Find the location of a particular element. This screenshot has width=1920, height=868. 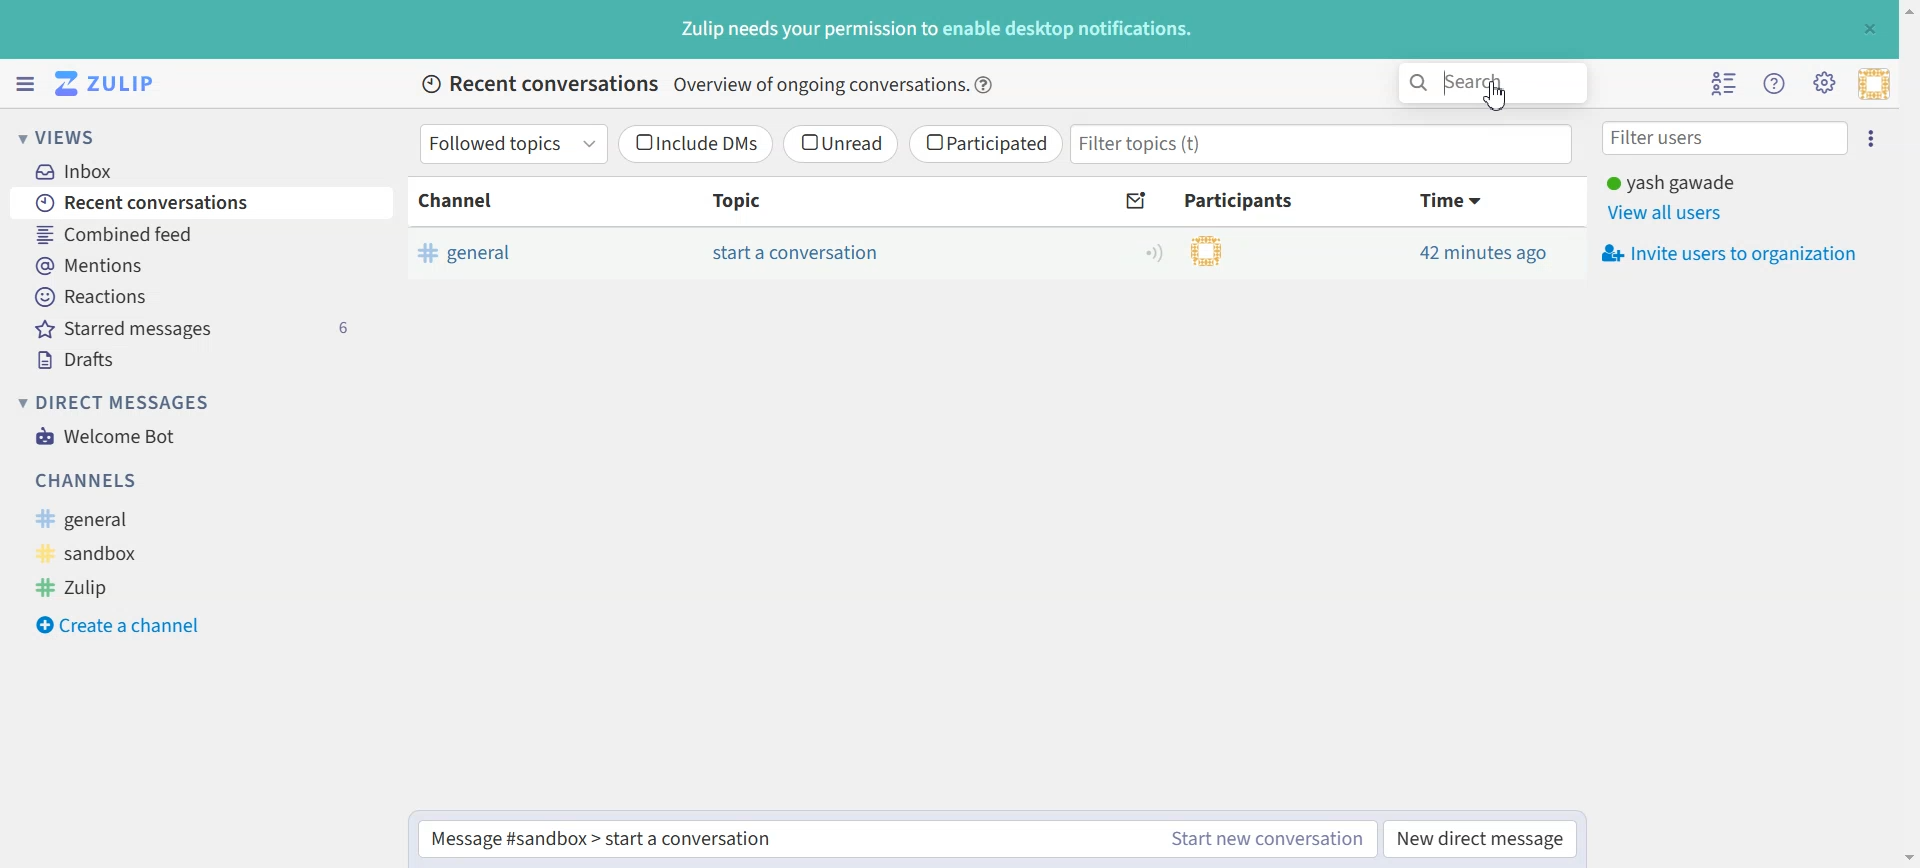

Combined feed is located at coordinates (198, 235).